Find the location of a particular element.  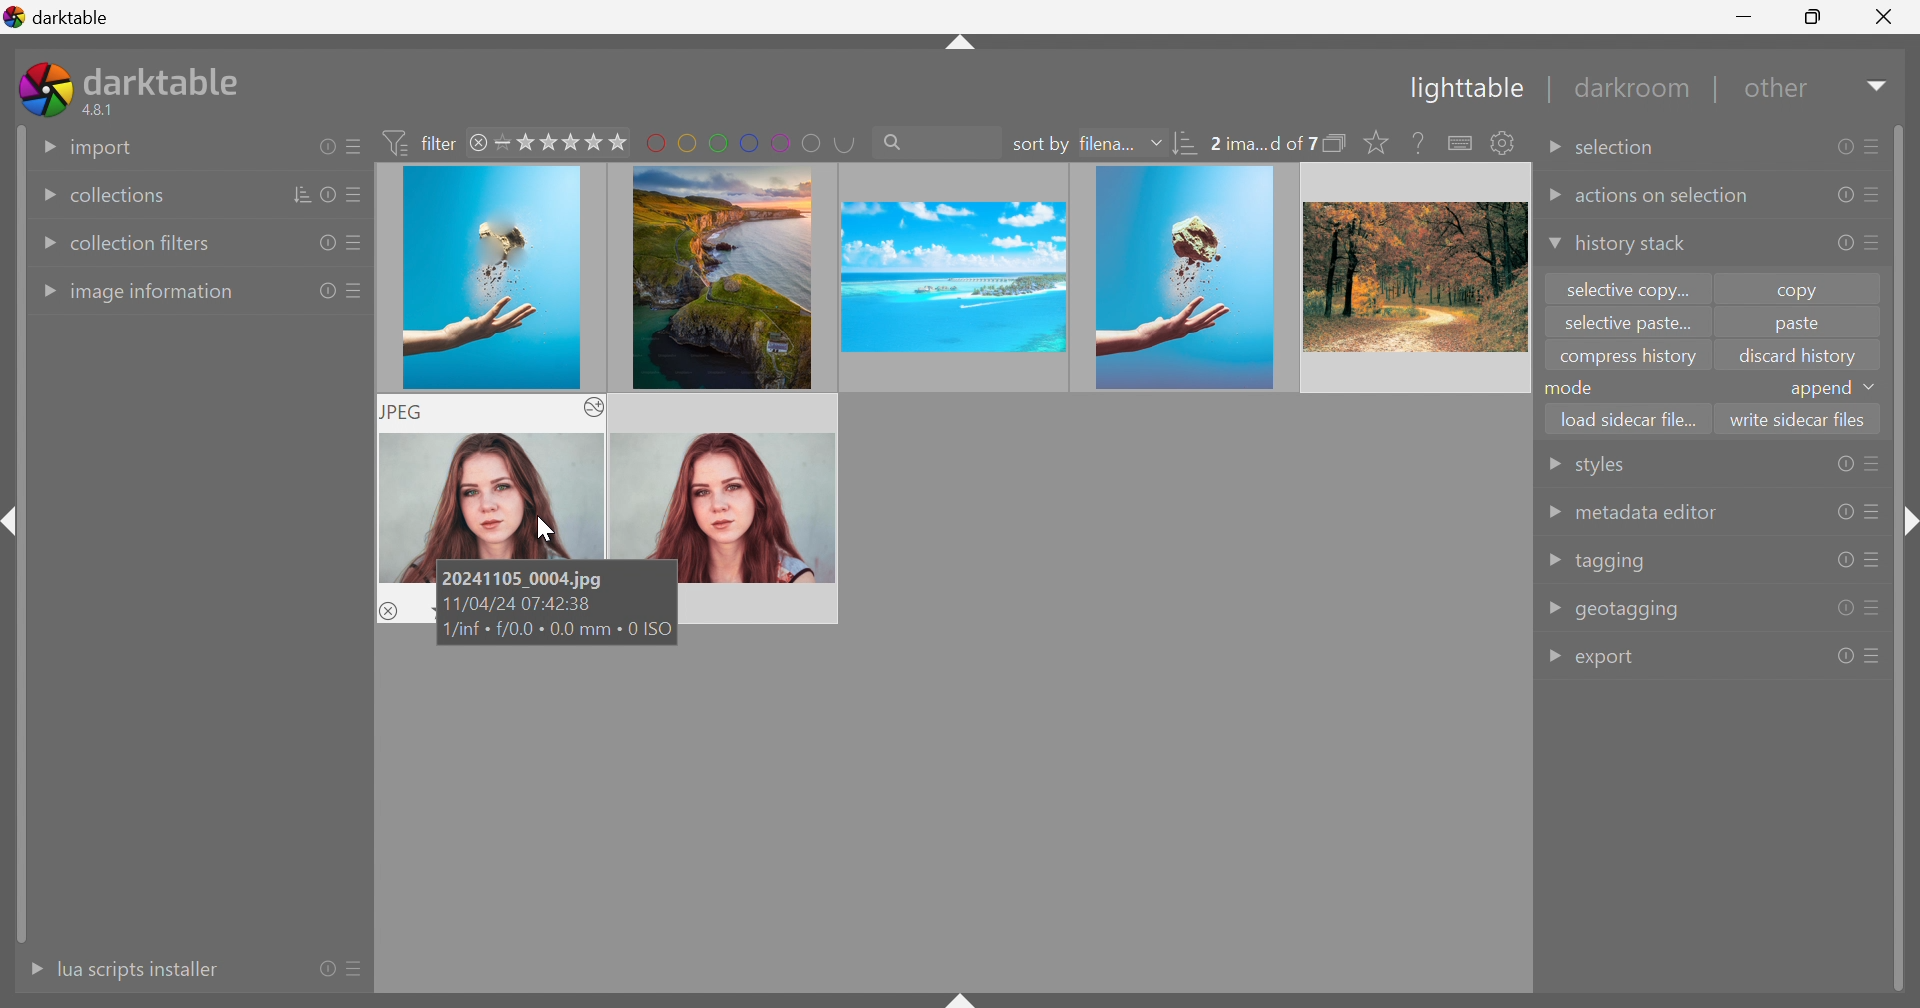

Drop Down is located at coordinates (1554, 606).